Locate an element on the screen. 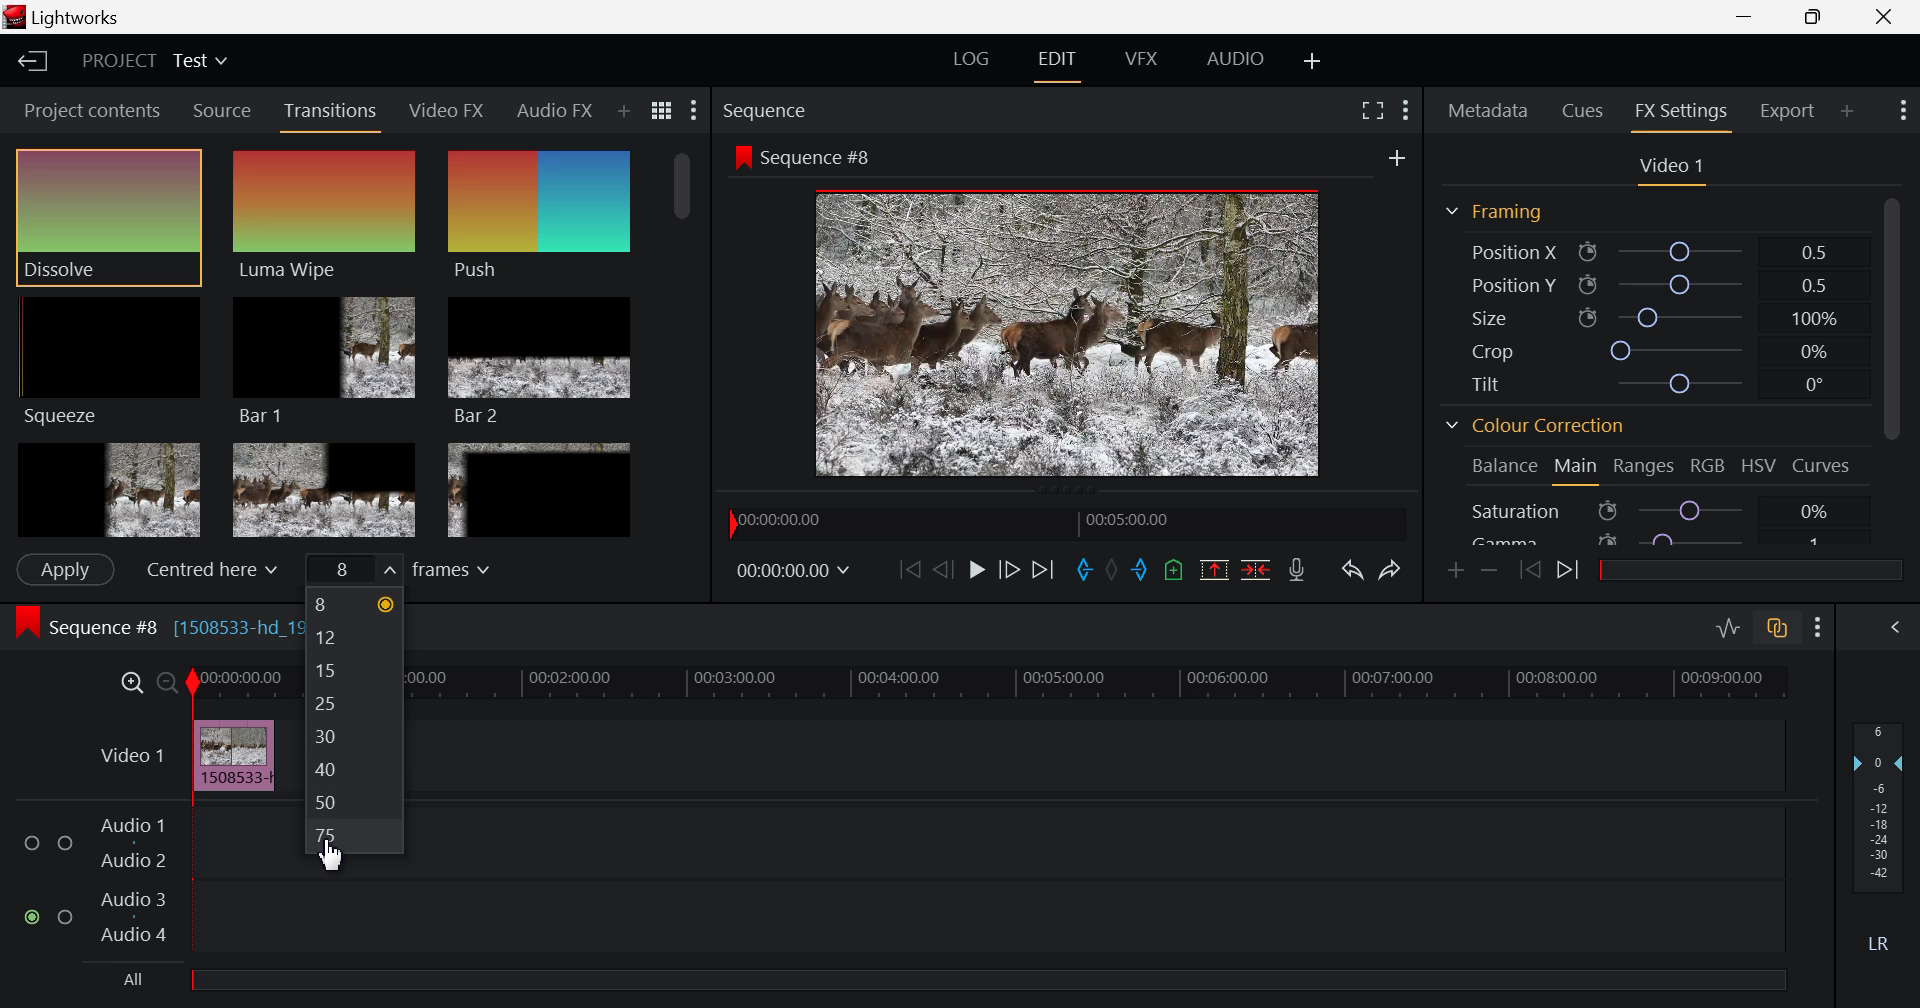 The height and width of the screenshot is (1008, 1920). Project Title is located at coordinates (154, 61).